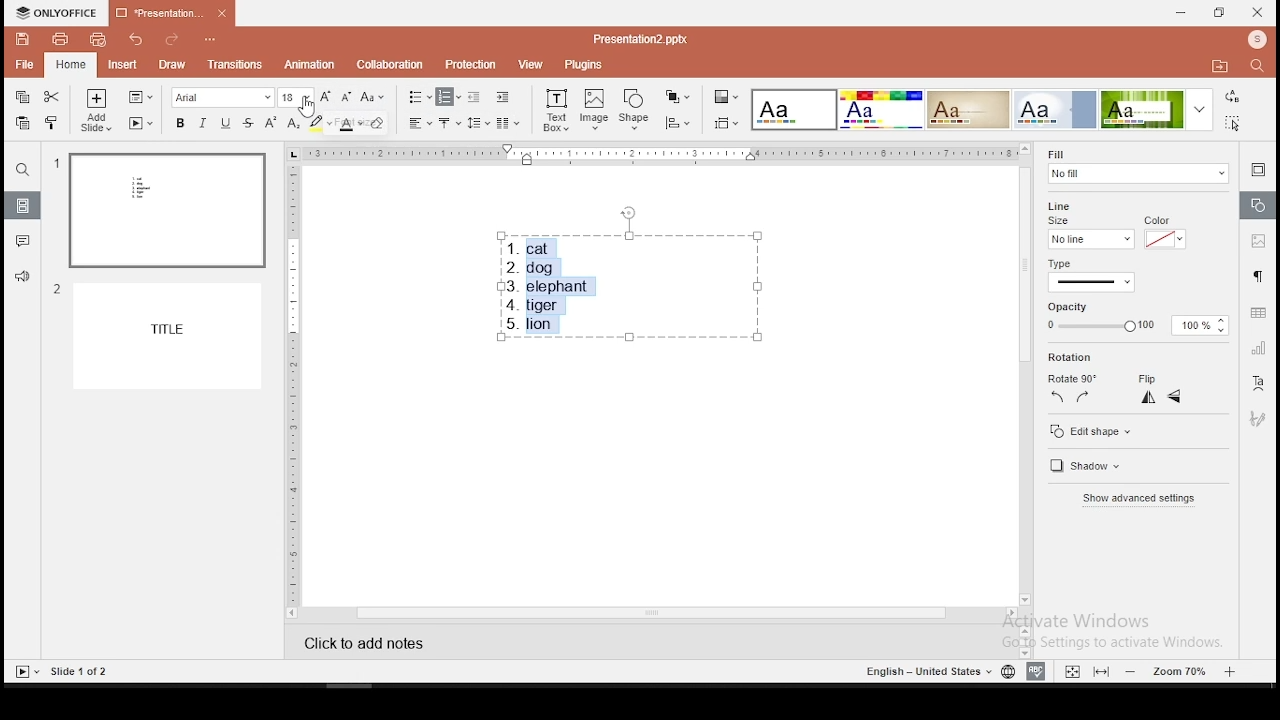 This screenshot has width=1280, height=720. What do you see at coordinates (320, 123) in the screenshot?
I see `highlight` at bounding box center [320, 123].